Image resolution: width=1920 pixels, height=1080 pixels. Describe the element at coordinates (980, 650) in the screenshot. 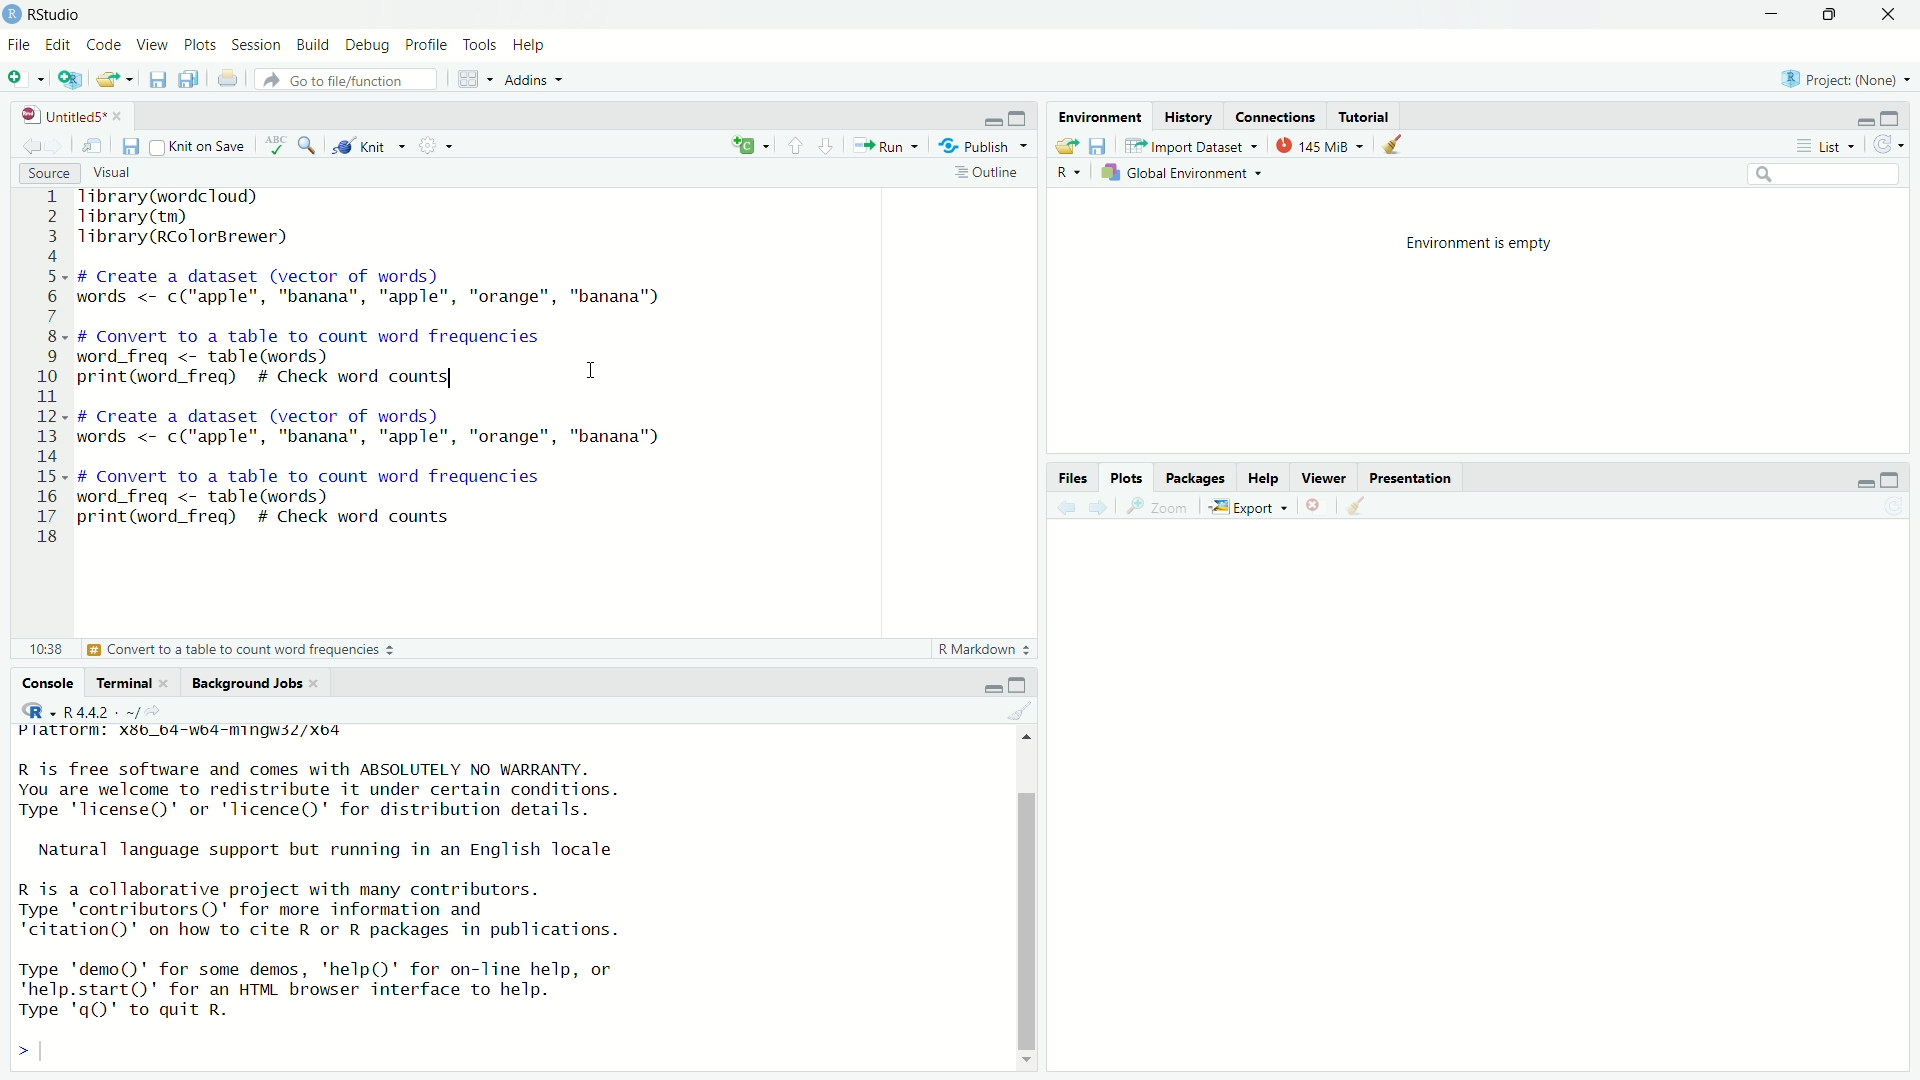

I see `Markdown` at that location.